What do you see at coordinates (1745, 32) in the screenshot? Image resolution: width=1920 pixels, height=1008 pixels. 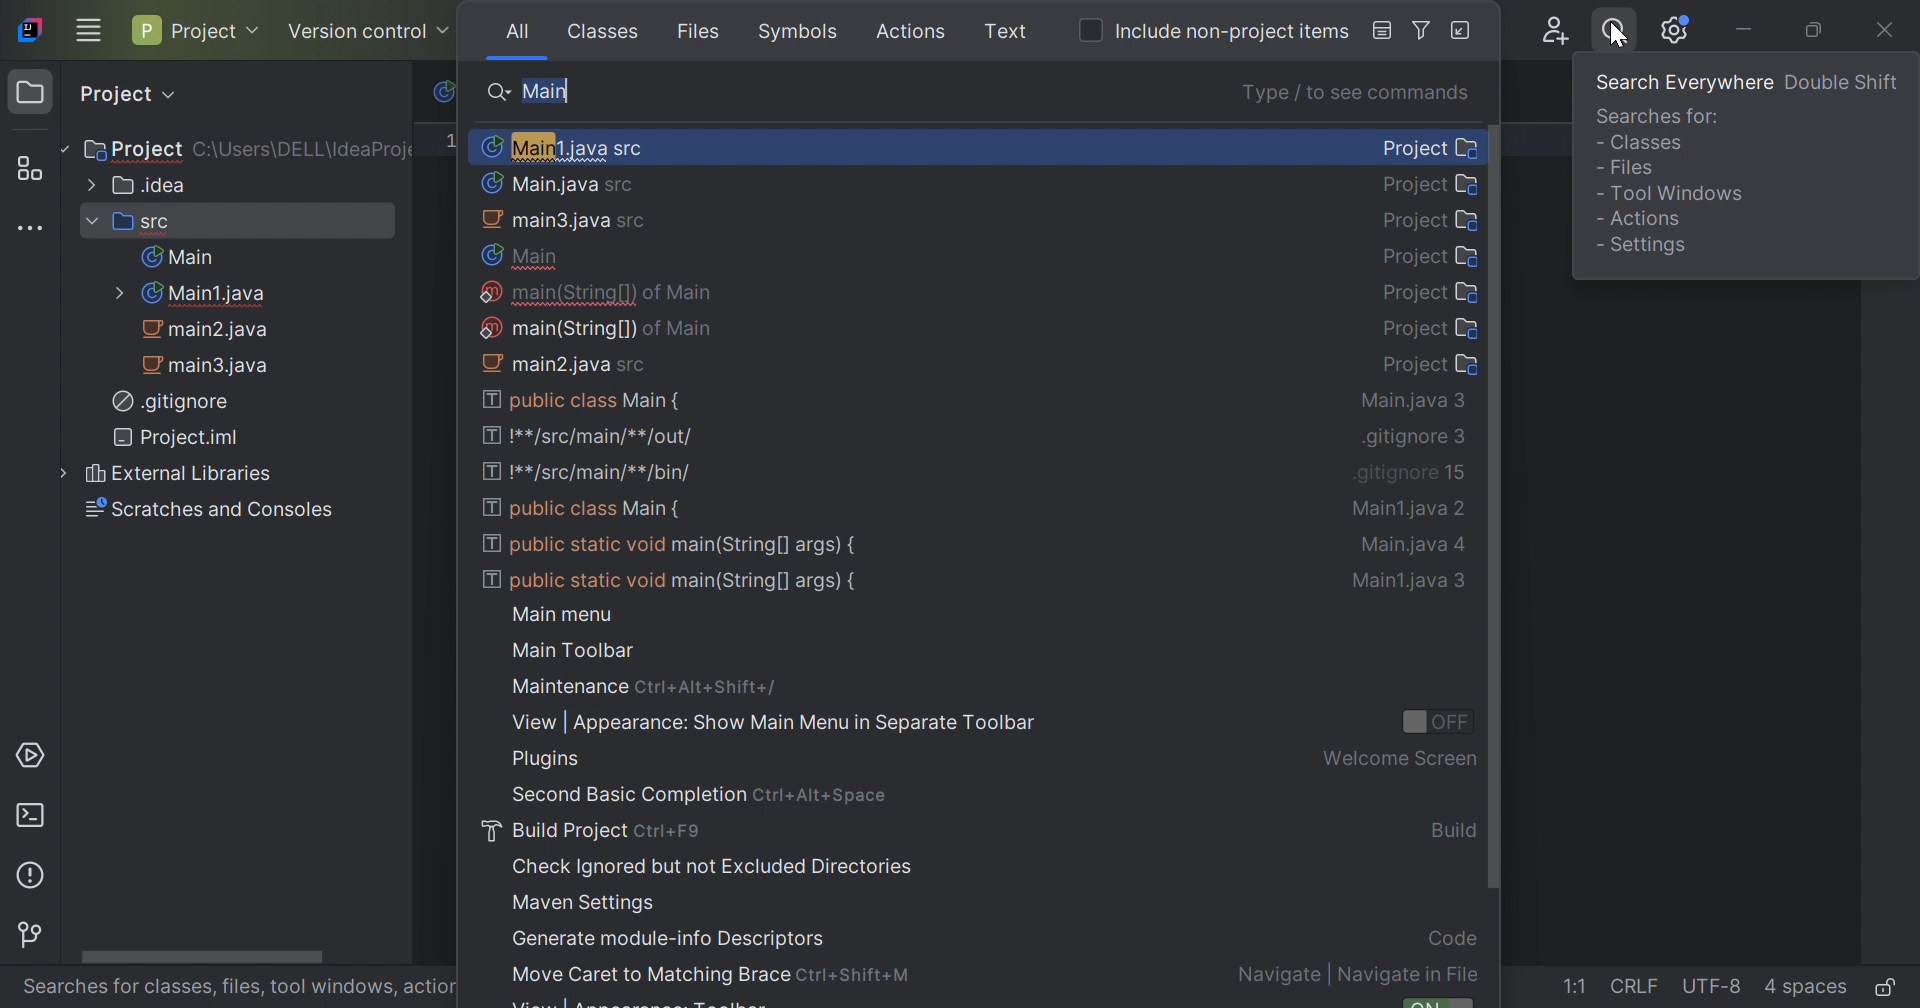 I see `Minimize` at bounding box center [1745, 32].